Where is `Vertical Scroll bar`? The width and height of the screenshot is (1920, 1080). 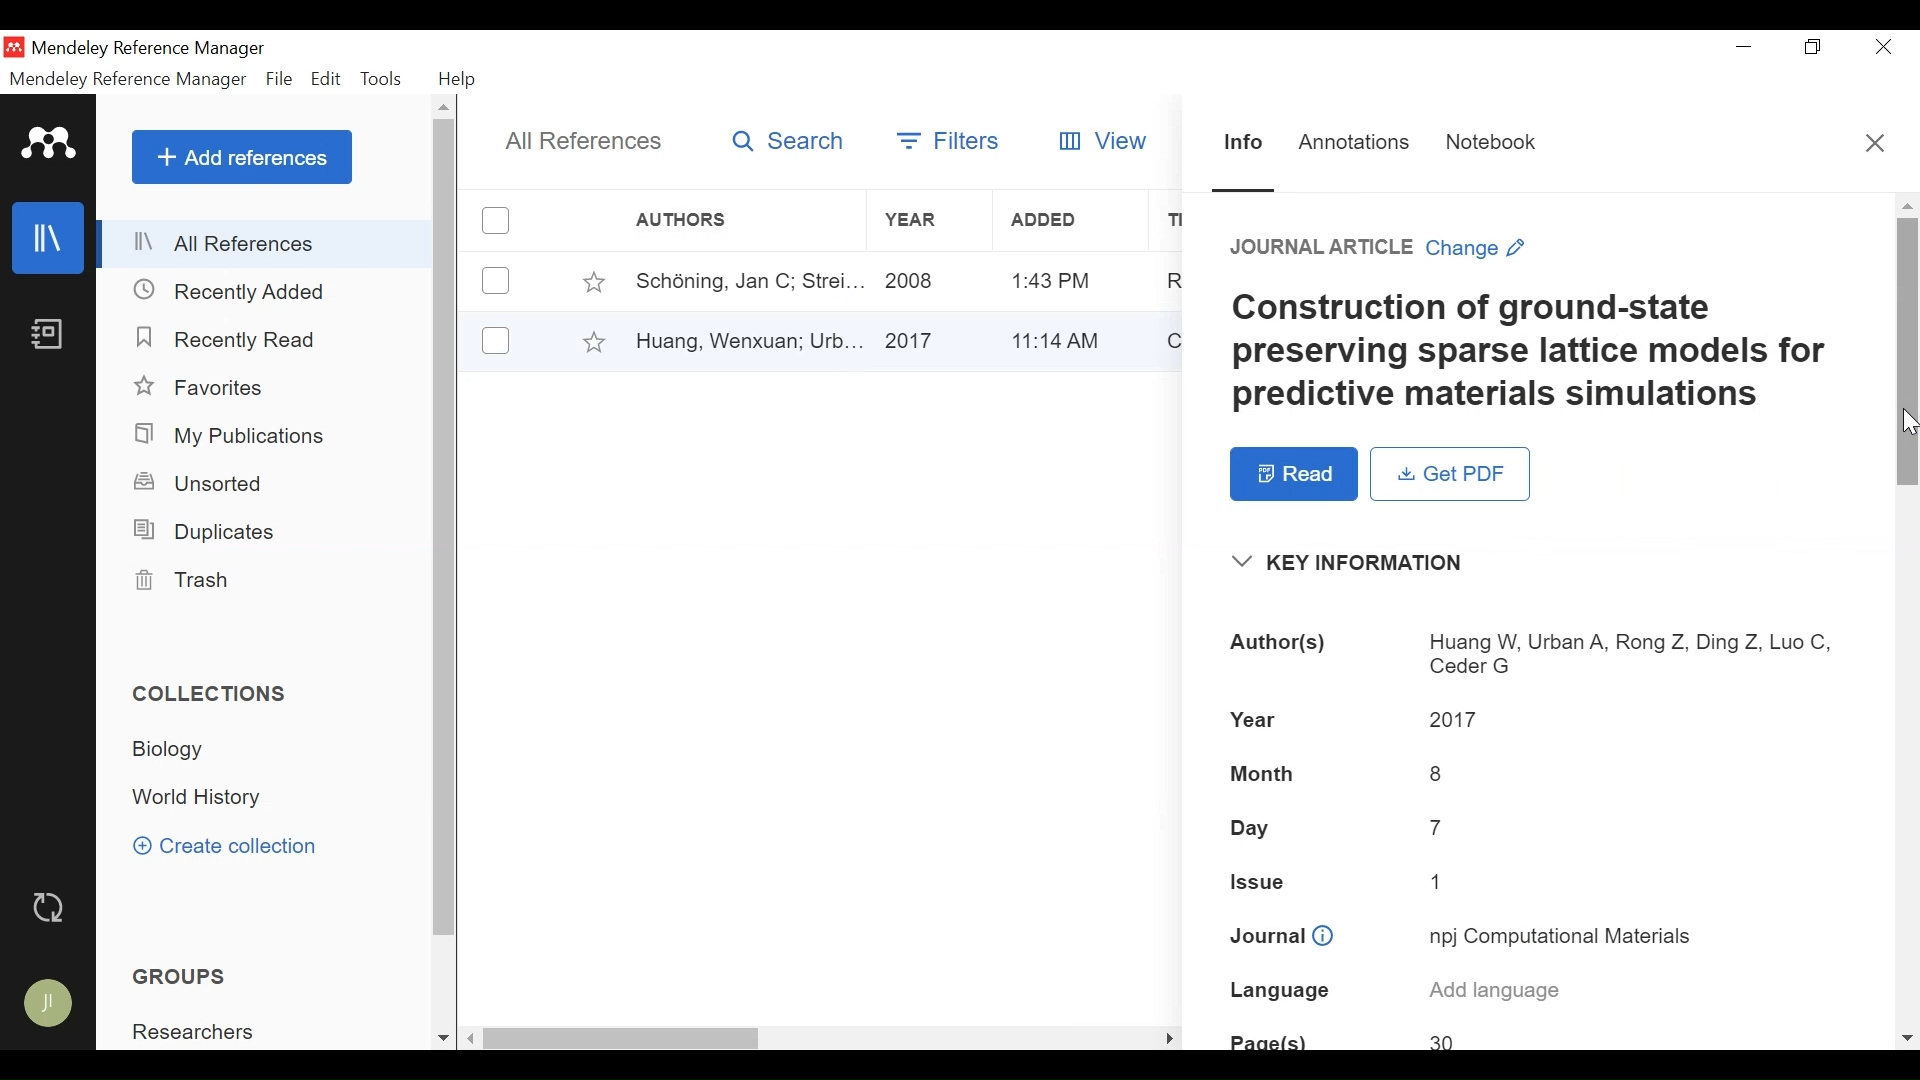 Vertical Scroll bar is located at coordinates (625, 1040).